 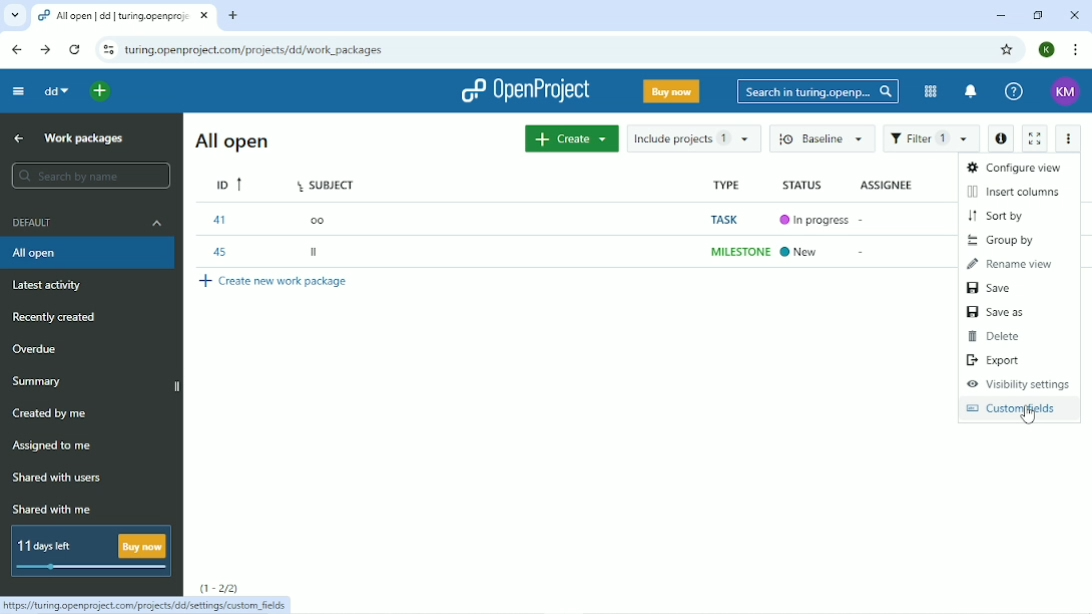 What do you see at coordinates (76, 49) in the screenshot?
I see `Reload this page` at bounding box center [76, 49].